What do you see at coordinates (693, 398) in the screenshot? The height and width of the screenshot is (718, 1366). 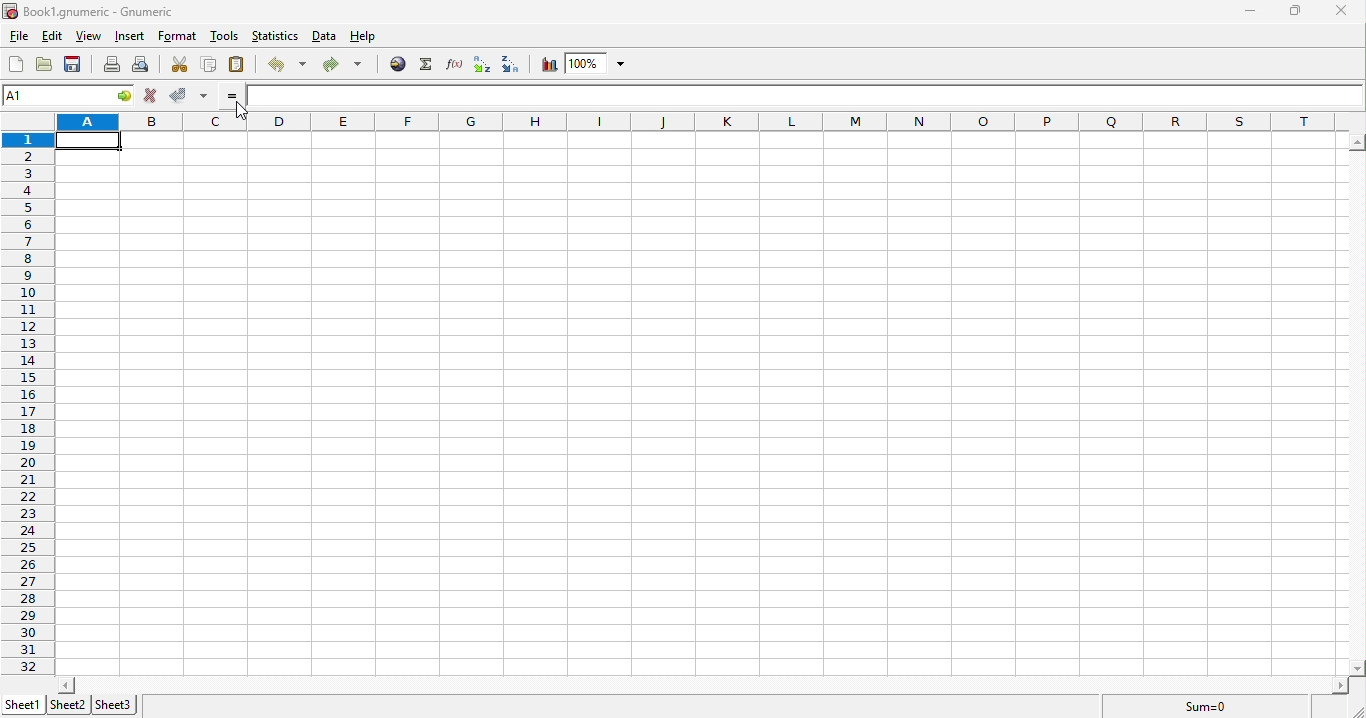 I see `Cells` at bounding box center [693, 398].